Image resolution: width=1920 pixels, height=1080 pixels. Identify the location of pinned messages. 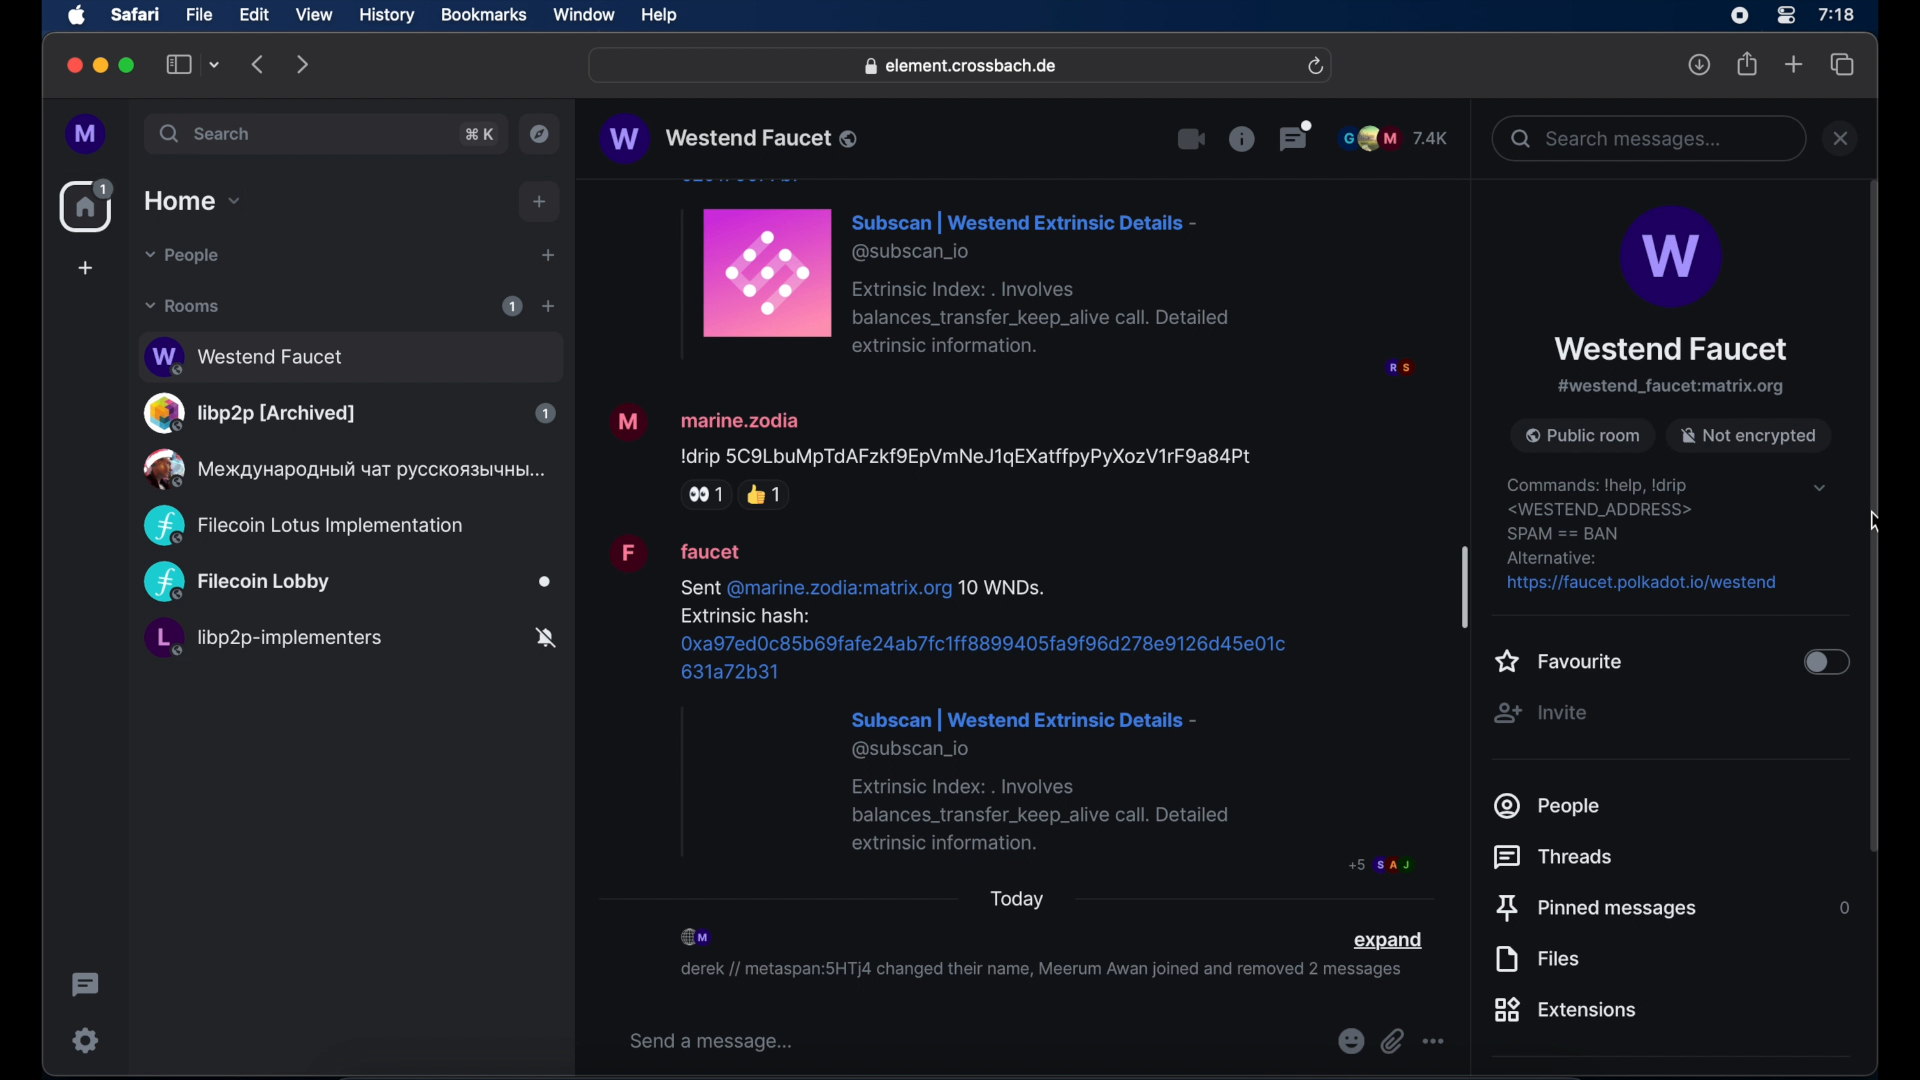
(1598, 909).